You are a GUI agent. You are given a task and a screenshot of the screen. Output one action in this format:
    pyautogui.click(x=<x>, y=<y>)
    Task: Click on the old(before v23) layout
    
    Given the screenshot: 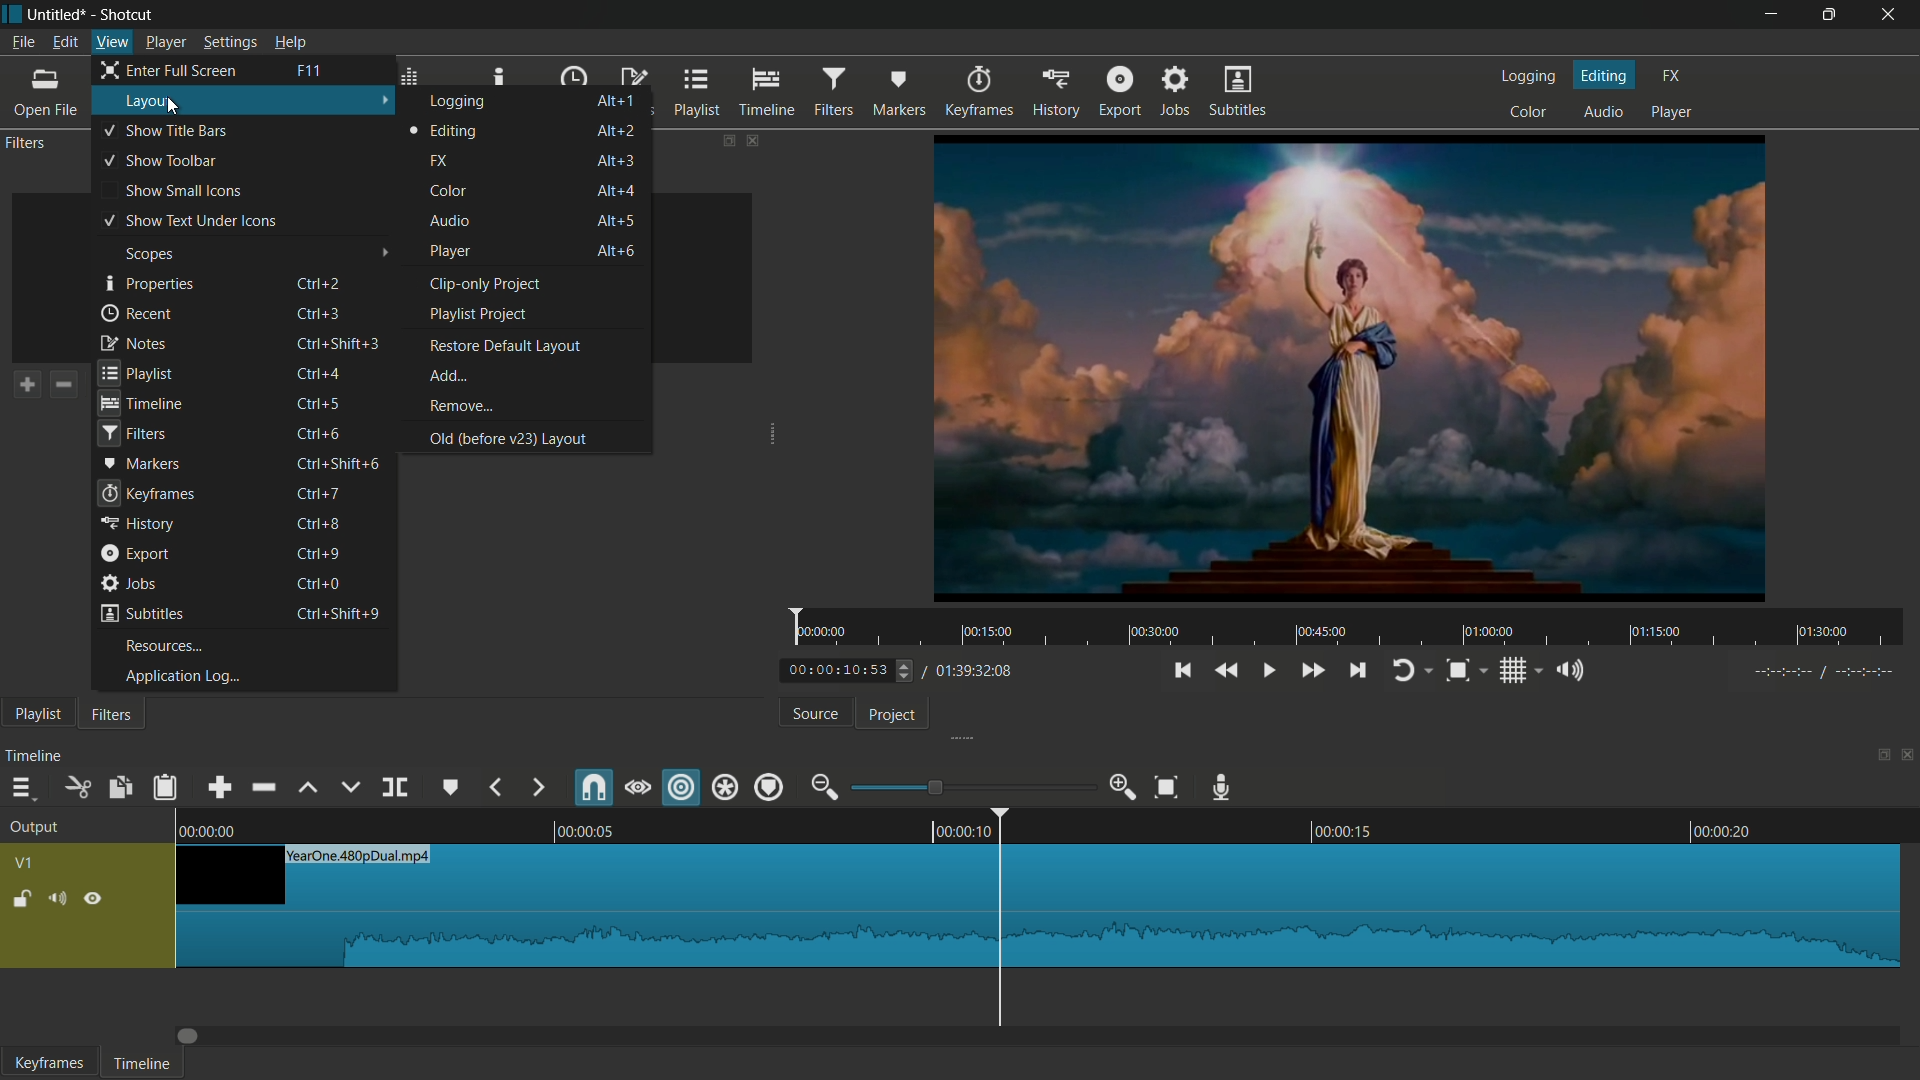 What is the action you would take?
    pyautogui.click(x=507, y=438)
    